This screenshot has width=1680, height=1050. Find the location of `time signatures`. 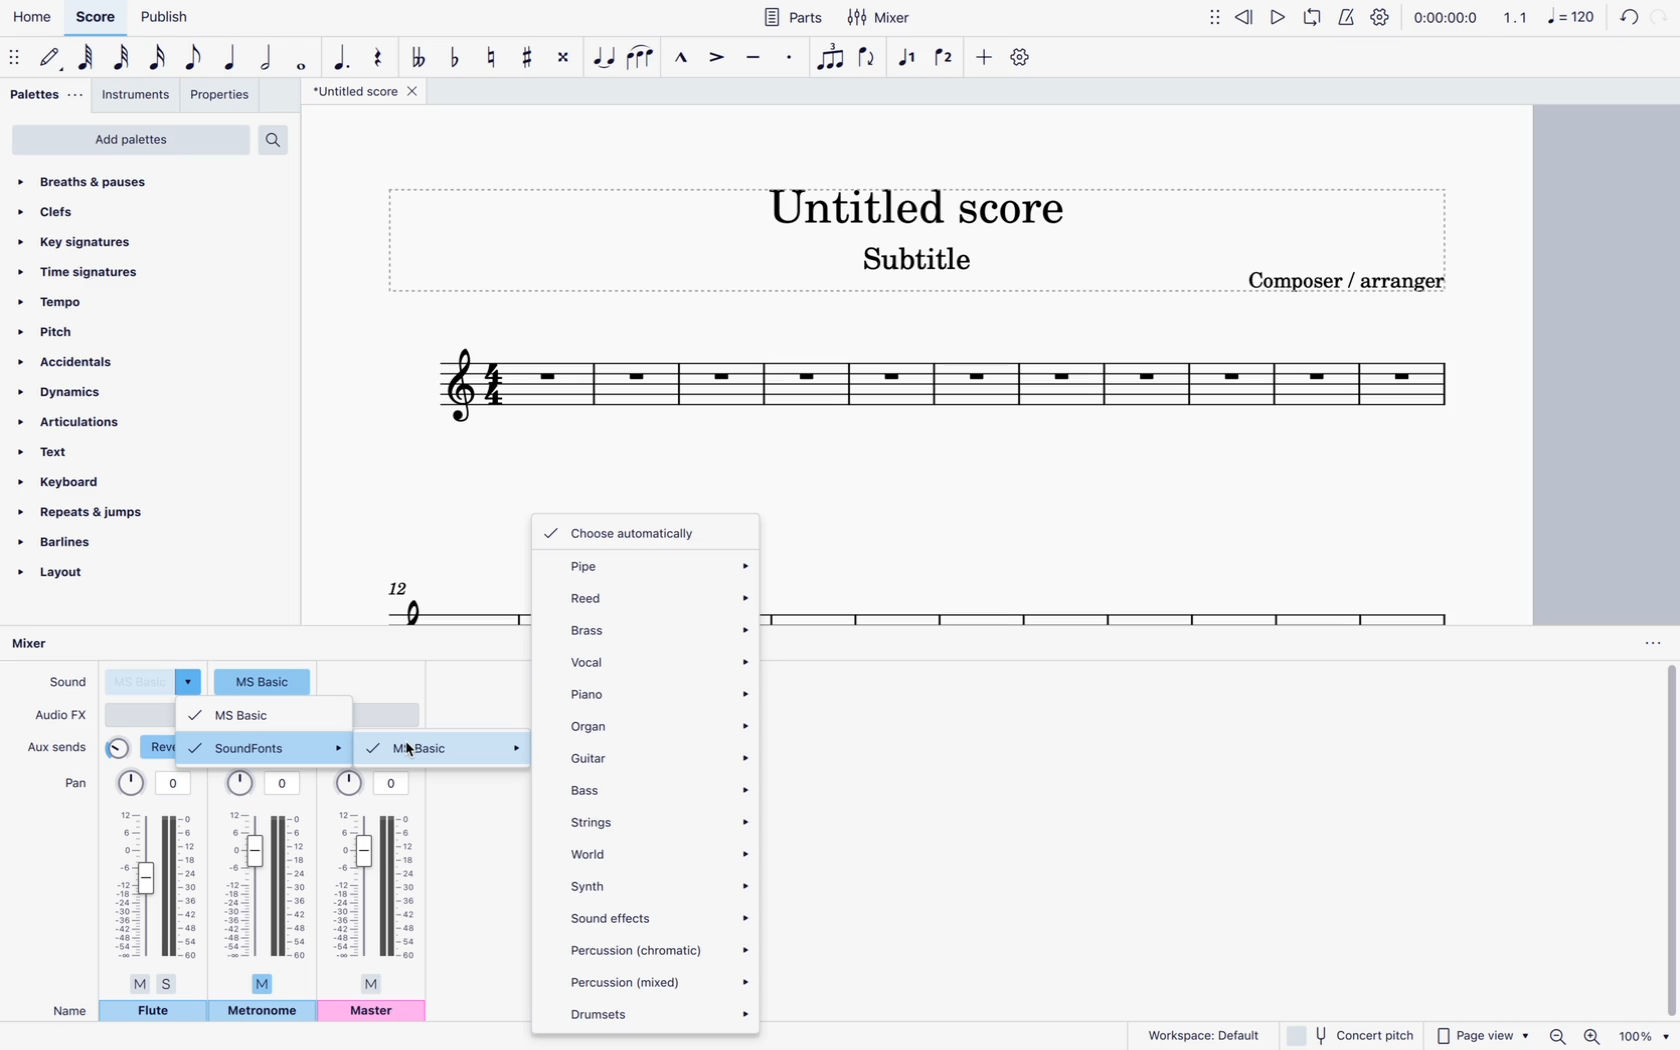

time signatures is located at coordinates (99, 274).